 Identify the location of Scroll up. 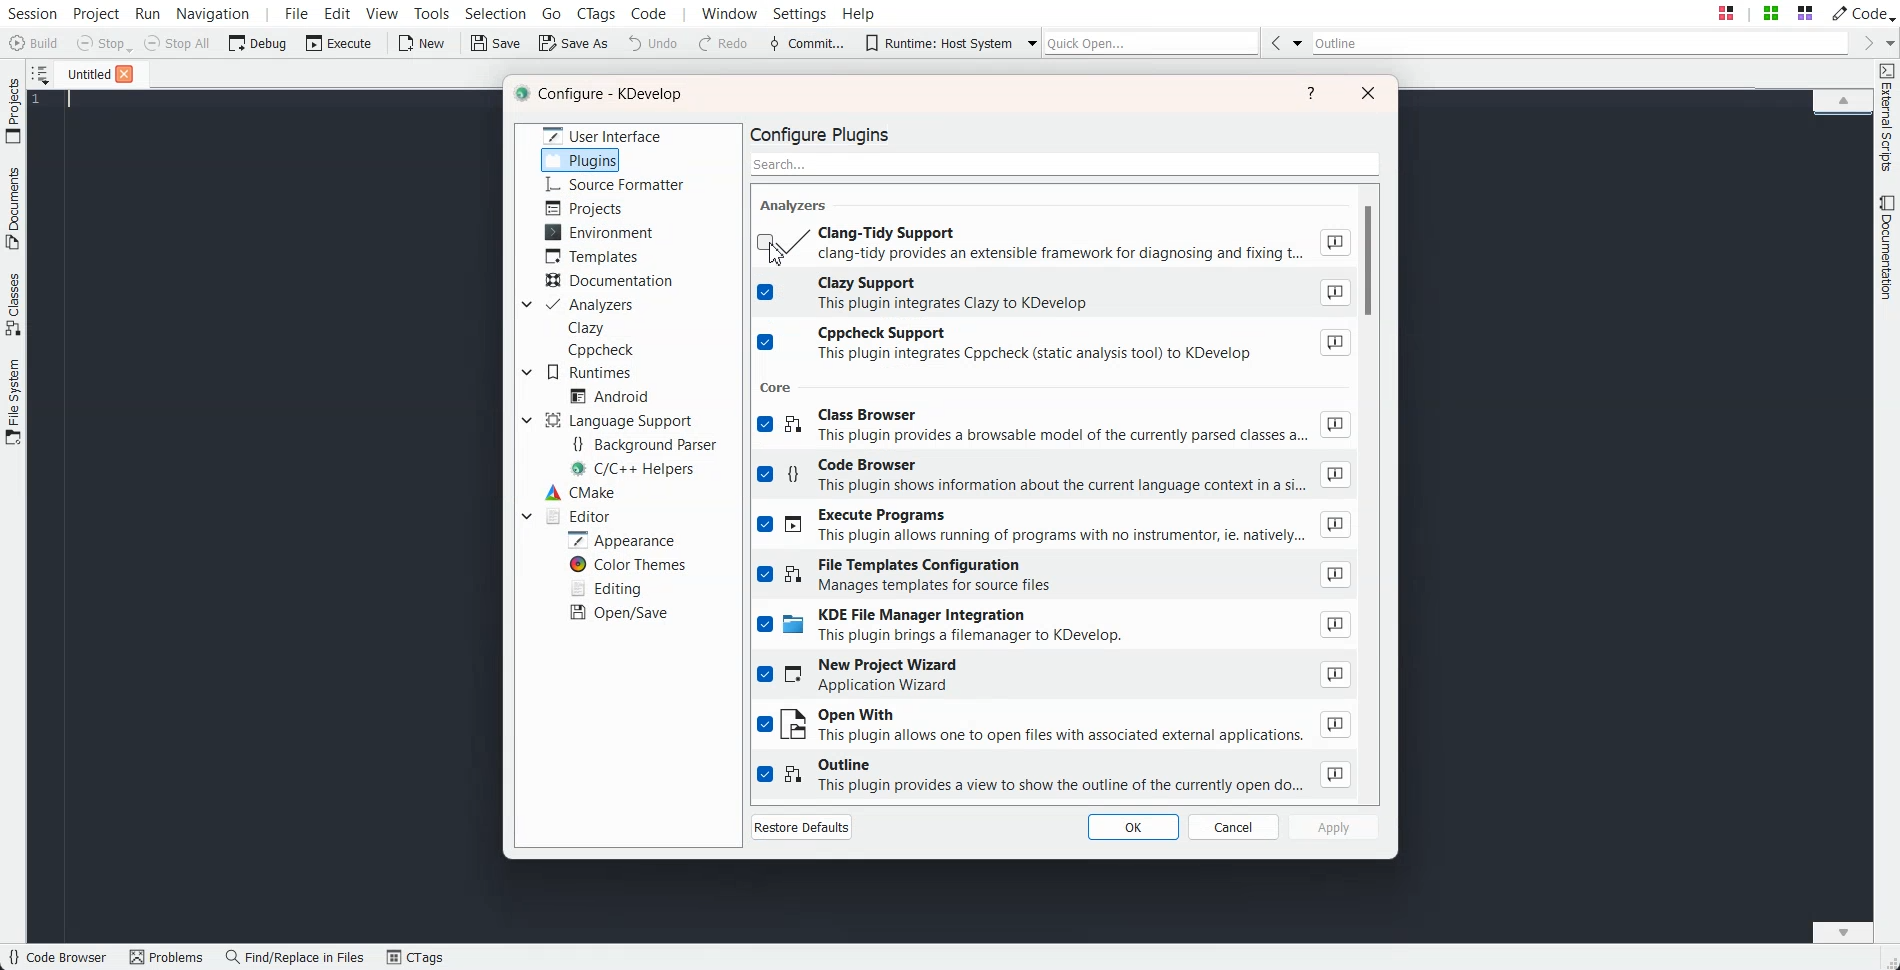
(1843, 99).